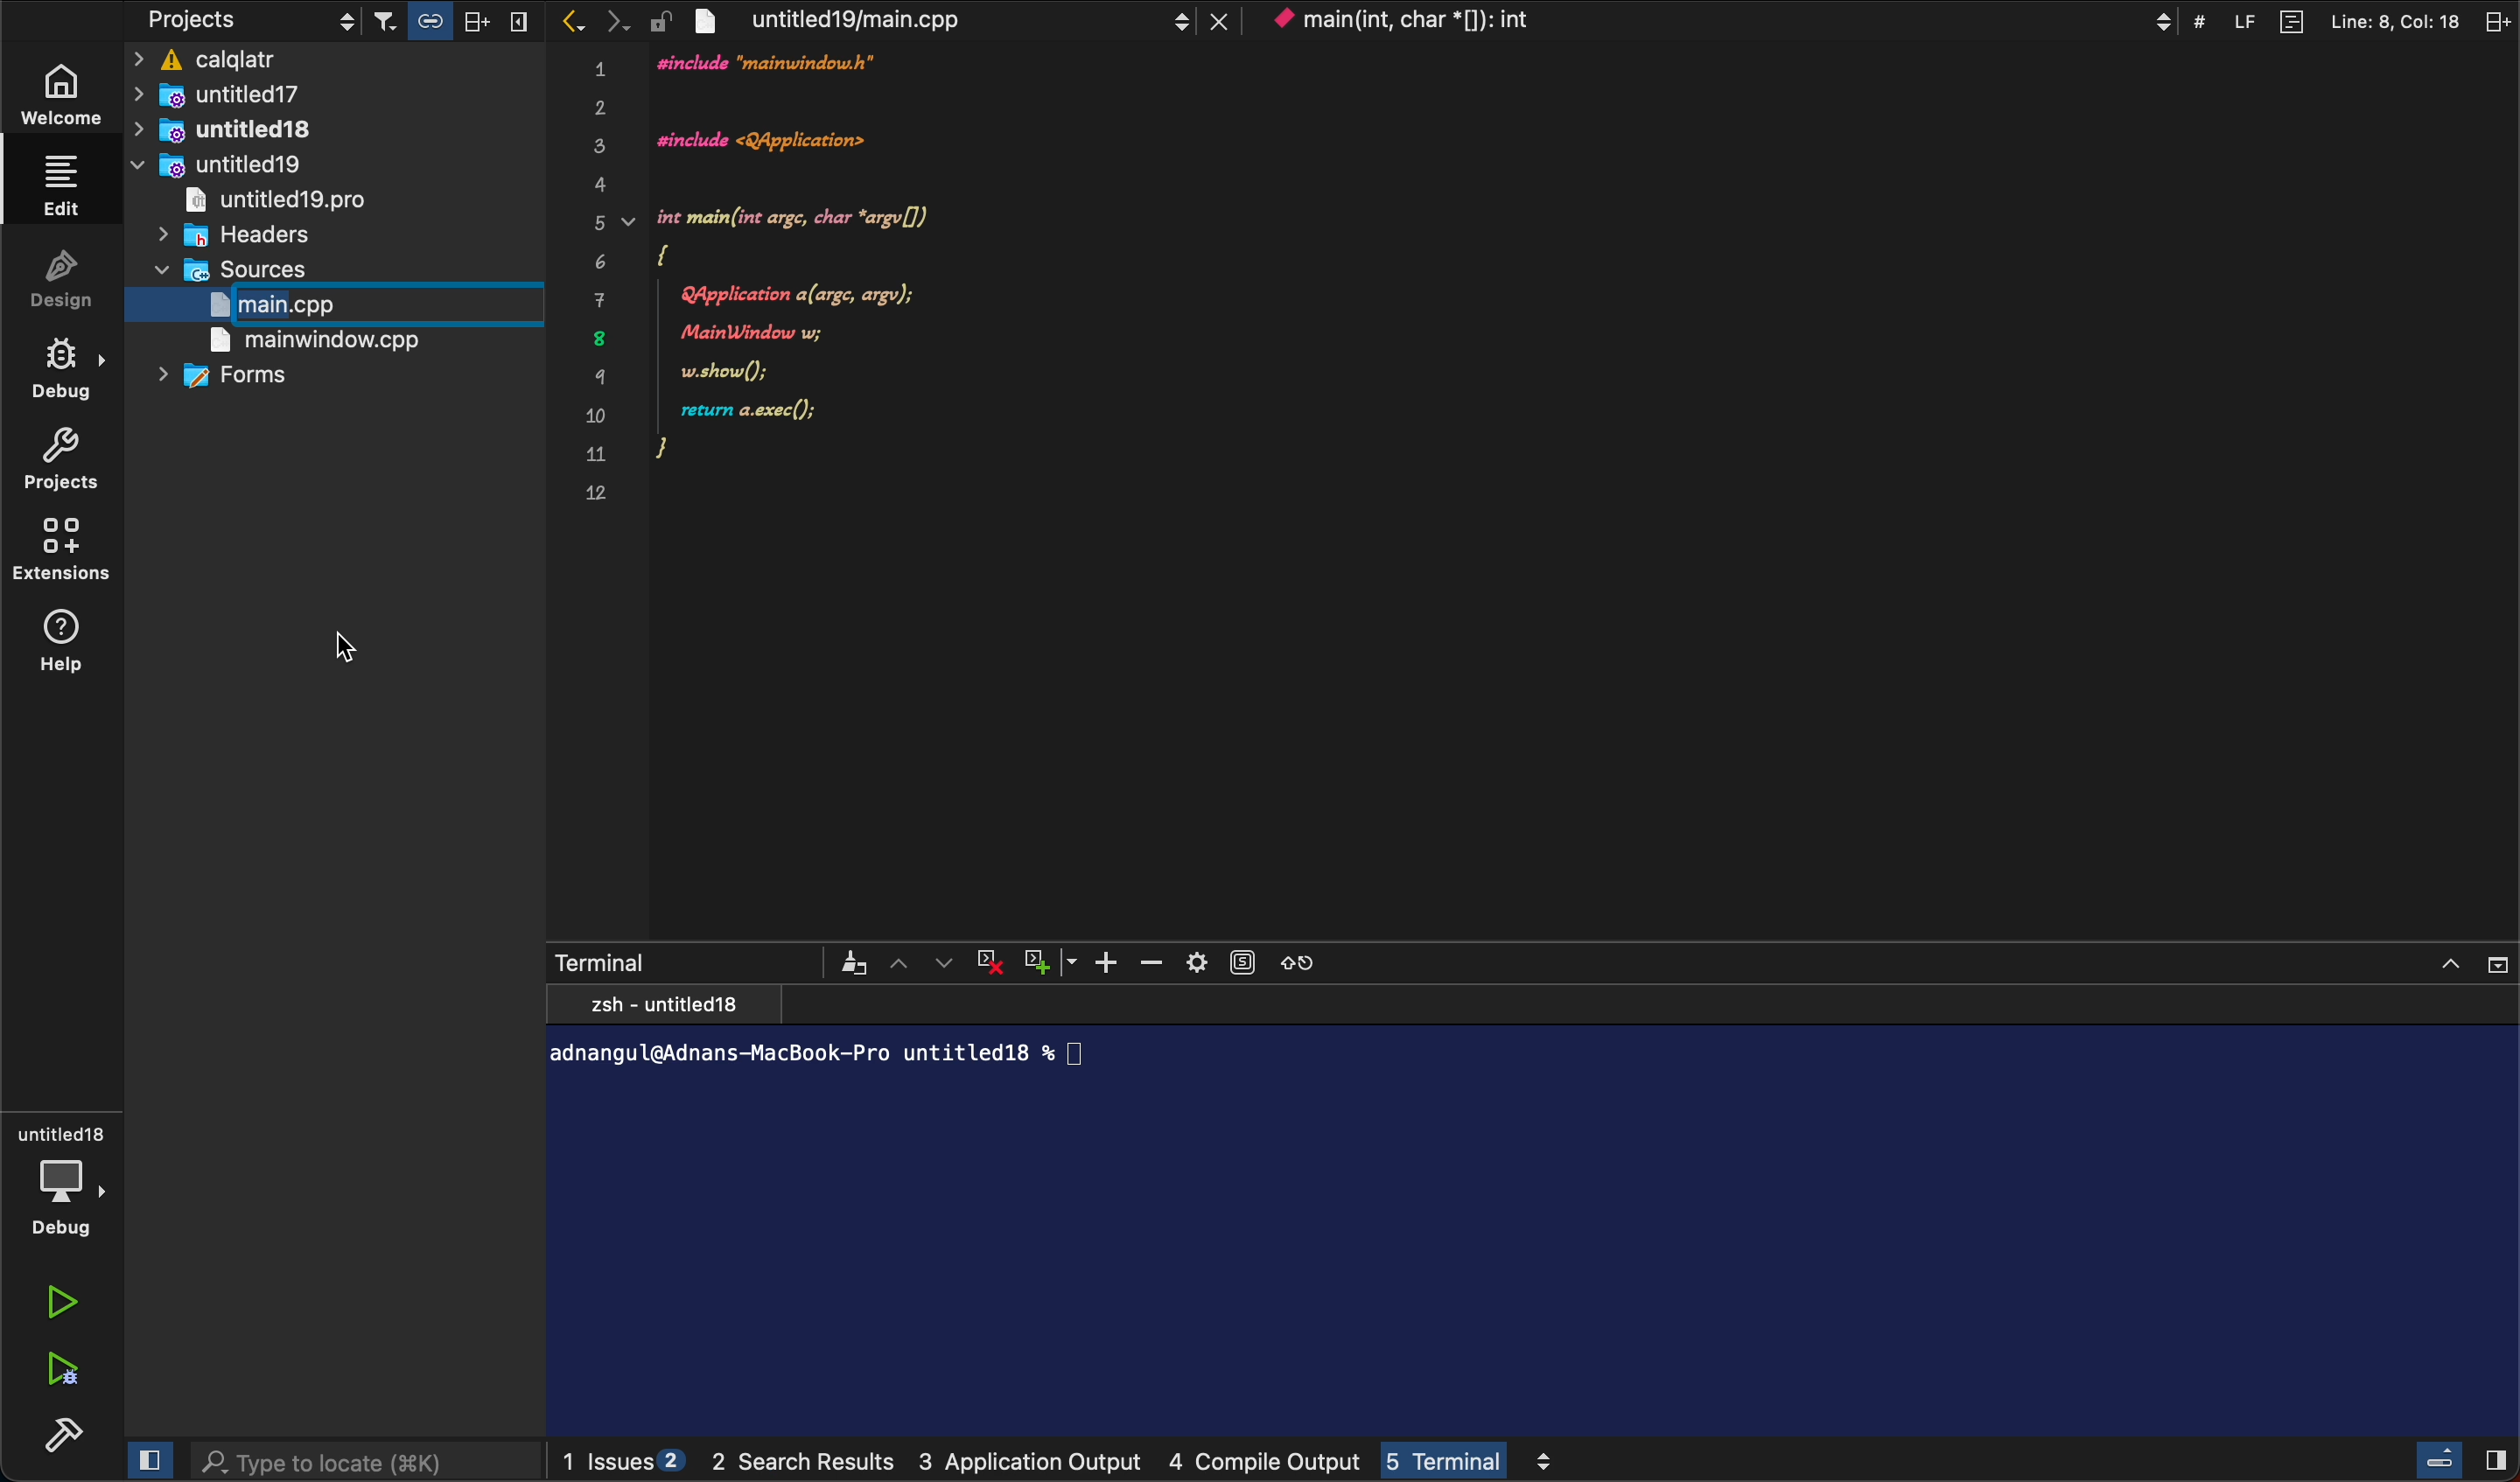 The image size is (2520, 1482). I want to click on , so click(456, 21).